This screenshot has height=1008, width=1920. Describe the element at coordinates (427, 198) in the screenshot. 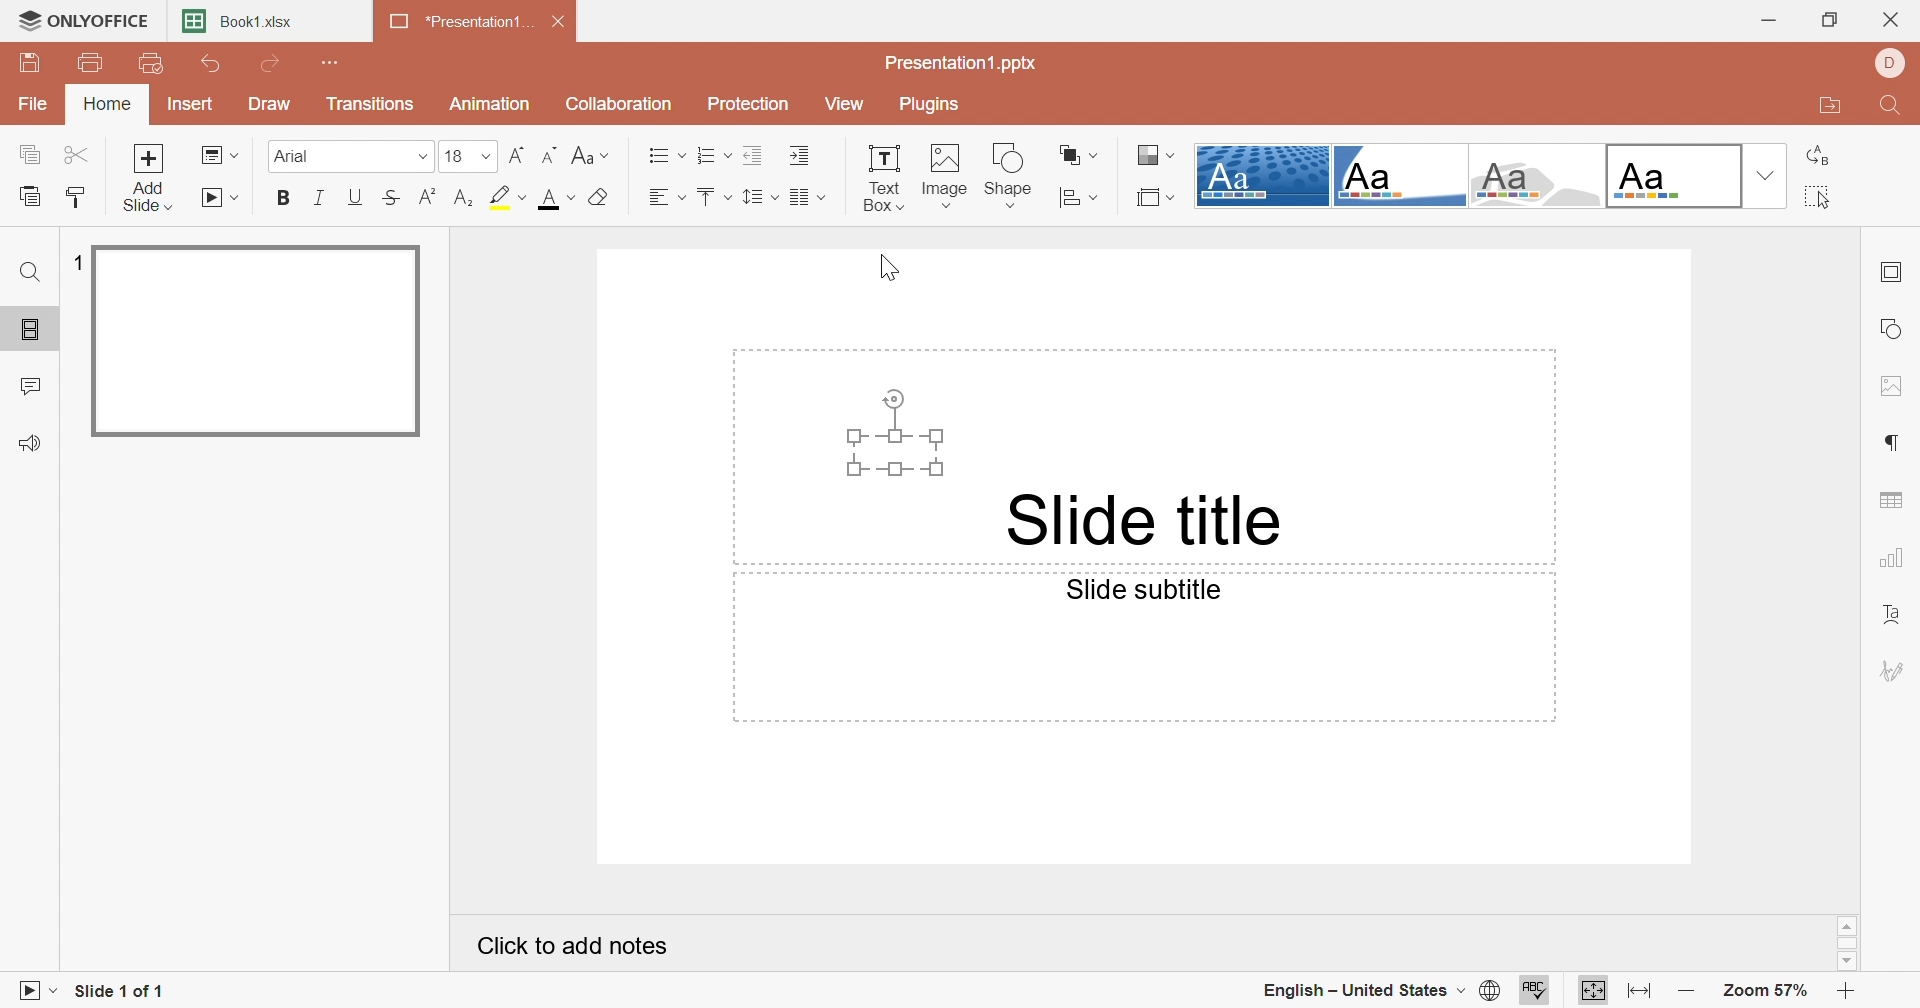

I see `Superscript` at that location.